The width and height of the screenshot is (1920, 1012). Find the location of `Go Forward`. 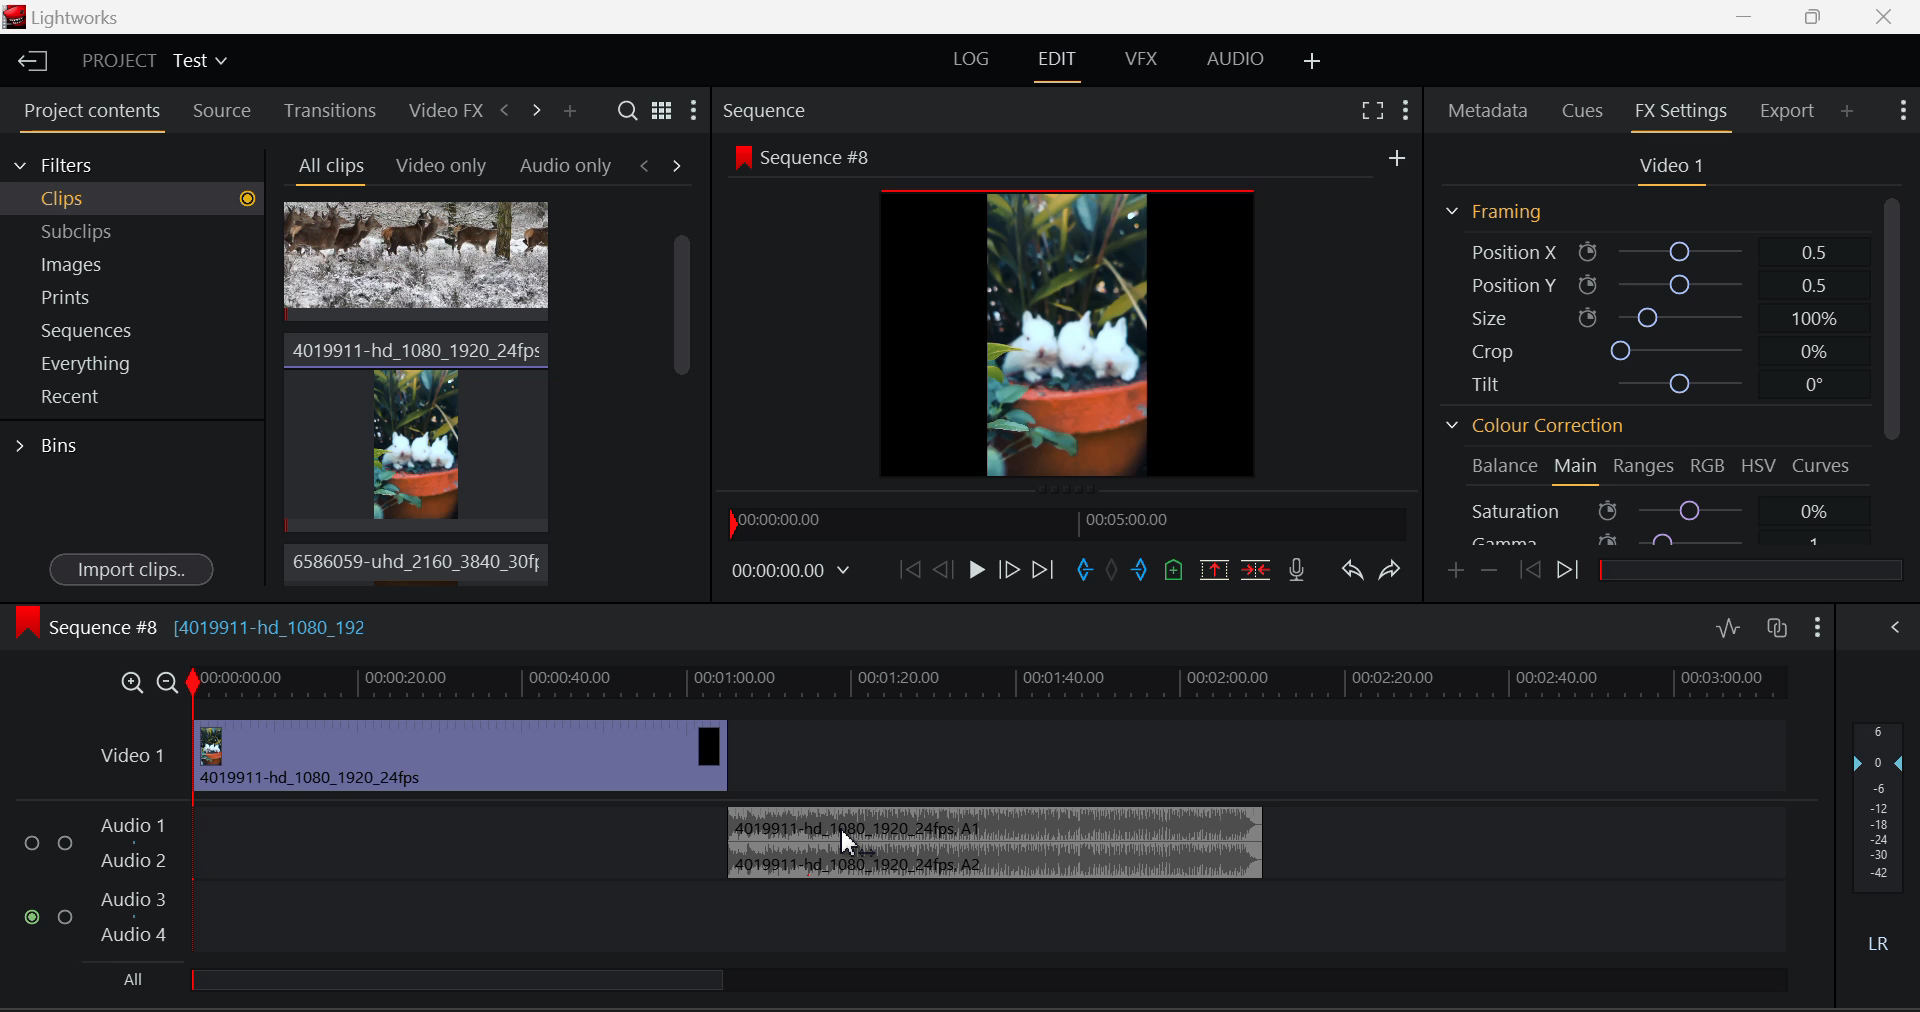

Go Forward is located at coordinates (1010, 572).